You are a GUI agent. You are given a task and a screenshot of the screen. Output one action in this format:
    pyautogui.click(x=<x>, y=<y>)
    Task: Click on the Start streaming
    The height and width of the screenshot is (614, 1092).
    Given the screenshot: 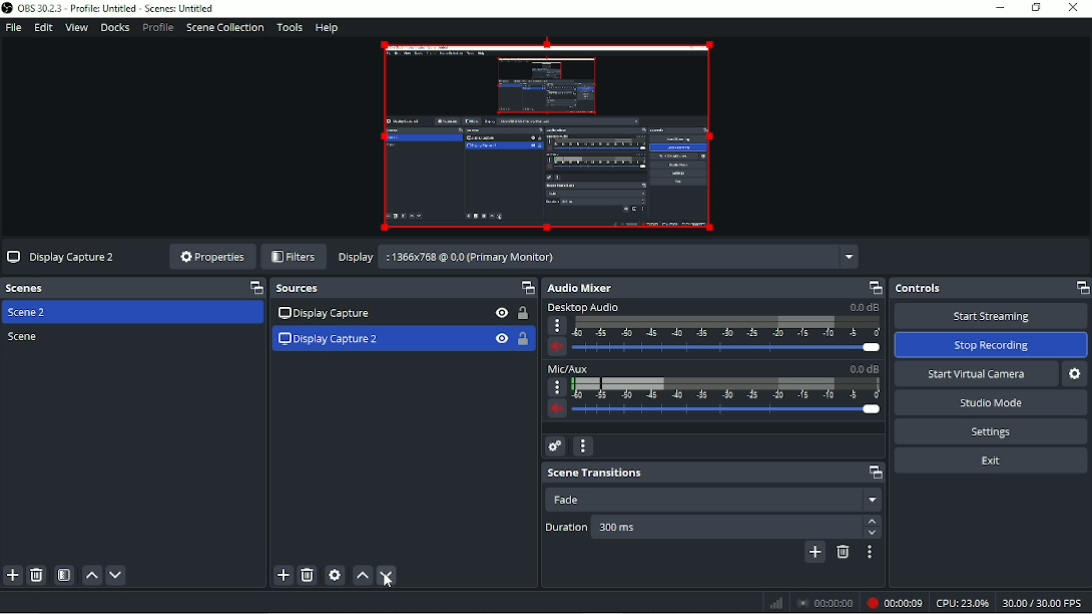 What is the action you would take?
    pyautogui.click(x=990, y=316)
    